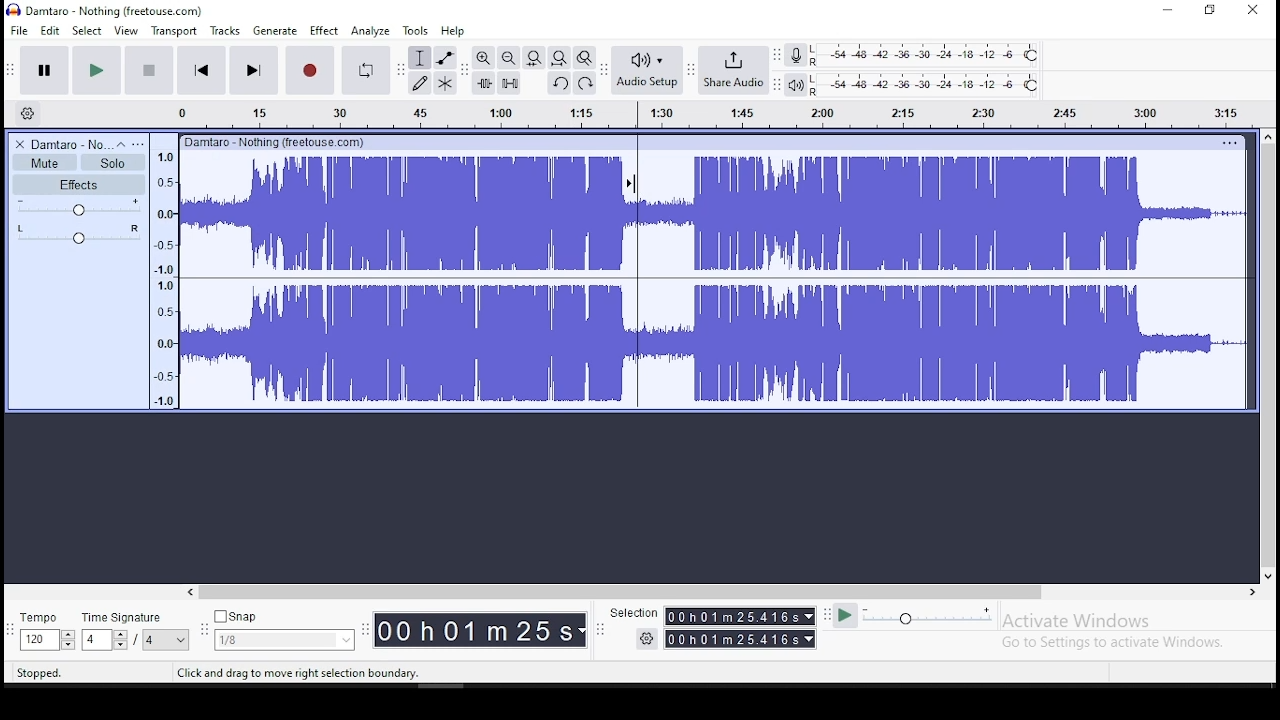 This screenshot has height=720, width=1280. What do you see at coordinates (44, 70) in the screenshot?
I see `pause` at bounding box center [44, 70].